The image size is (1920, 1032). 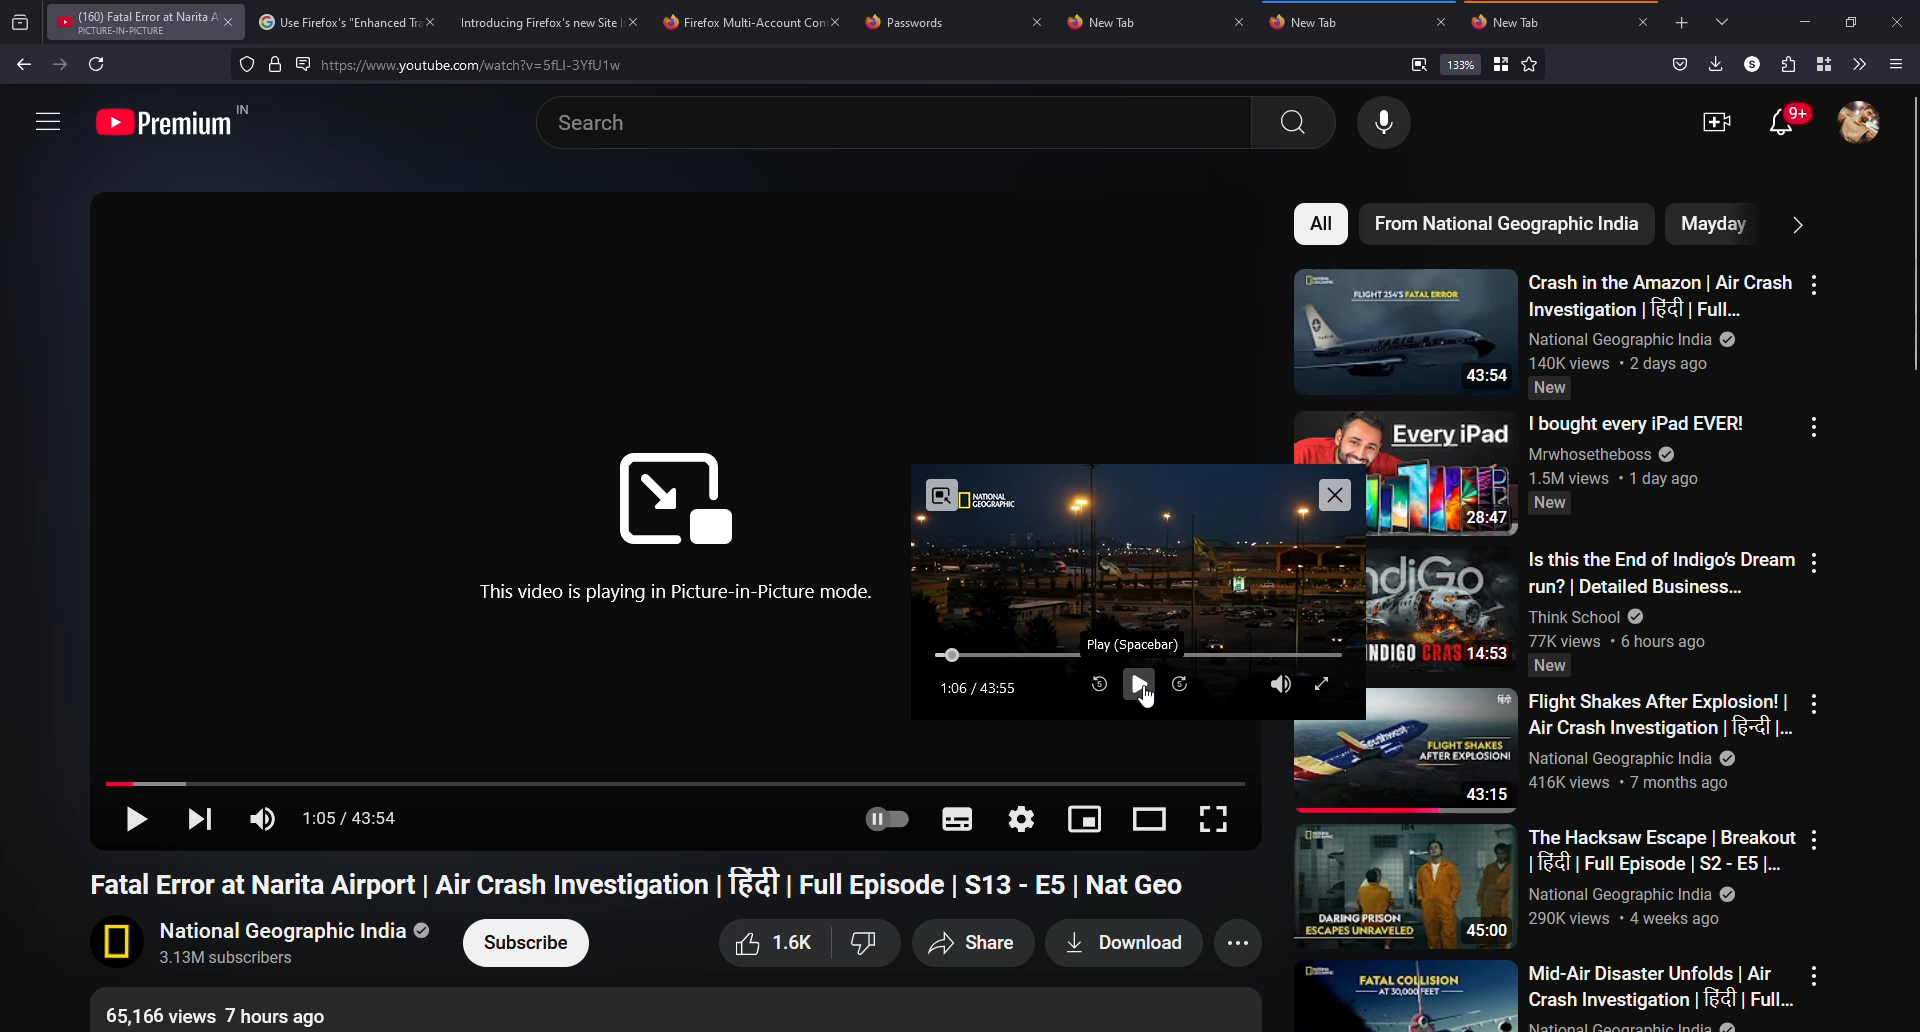 What do you see at coordinates (1323, 224) in the screenshot?
I see `all` at bounding box center [1323, 224].